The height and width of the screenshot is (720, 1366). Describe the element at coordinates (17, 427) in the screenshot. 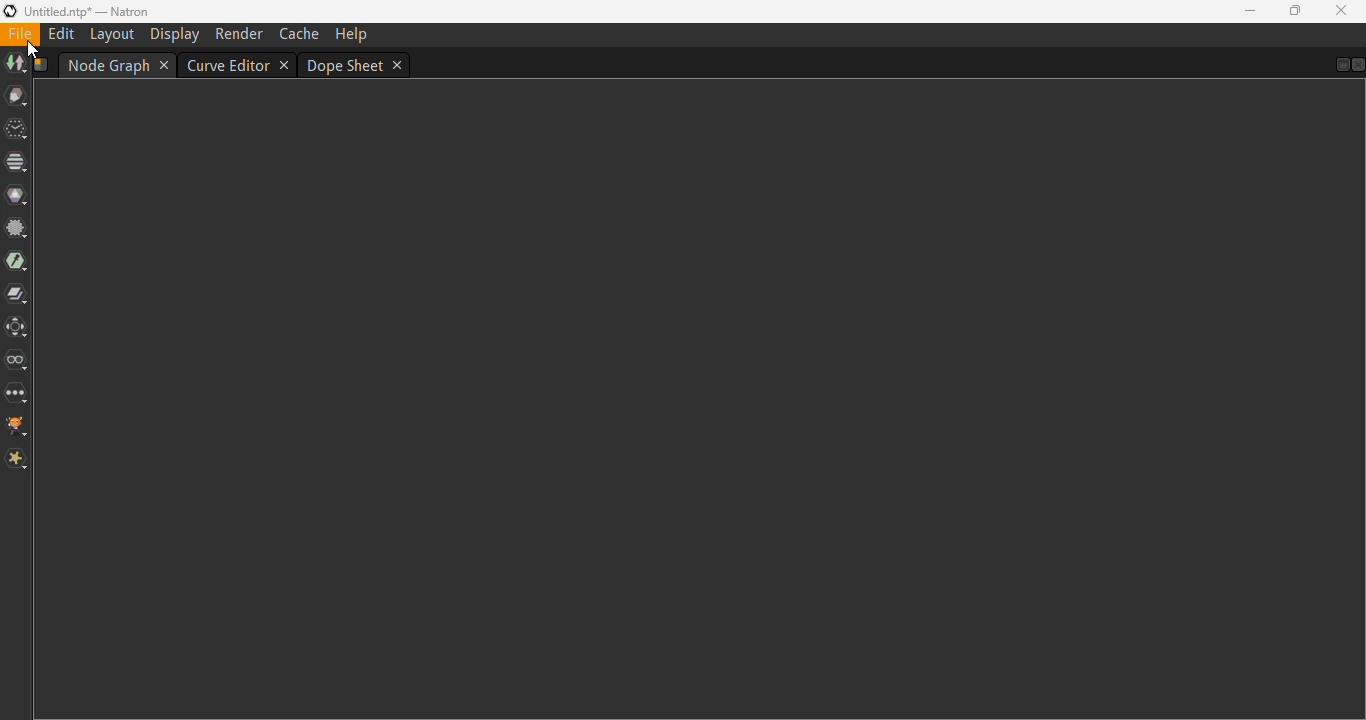

I see `GMIC` at that location.